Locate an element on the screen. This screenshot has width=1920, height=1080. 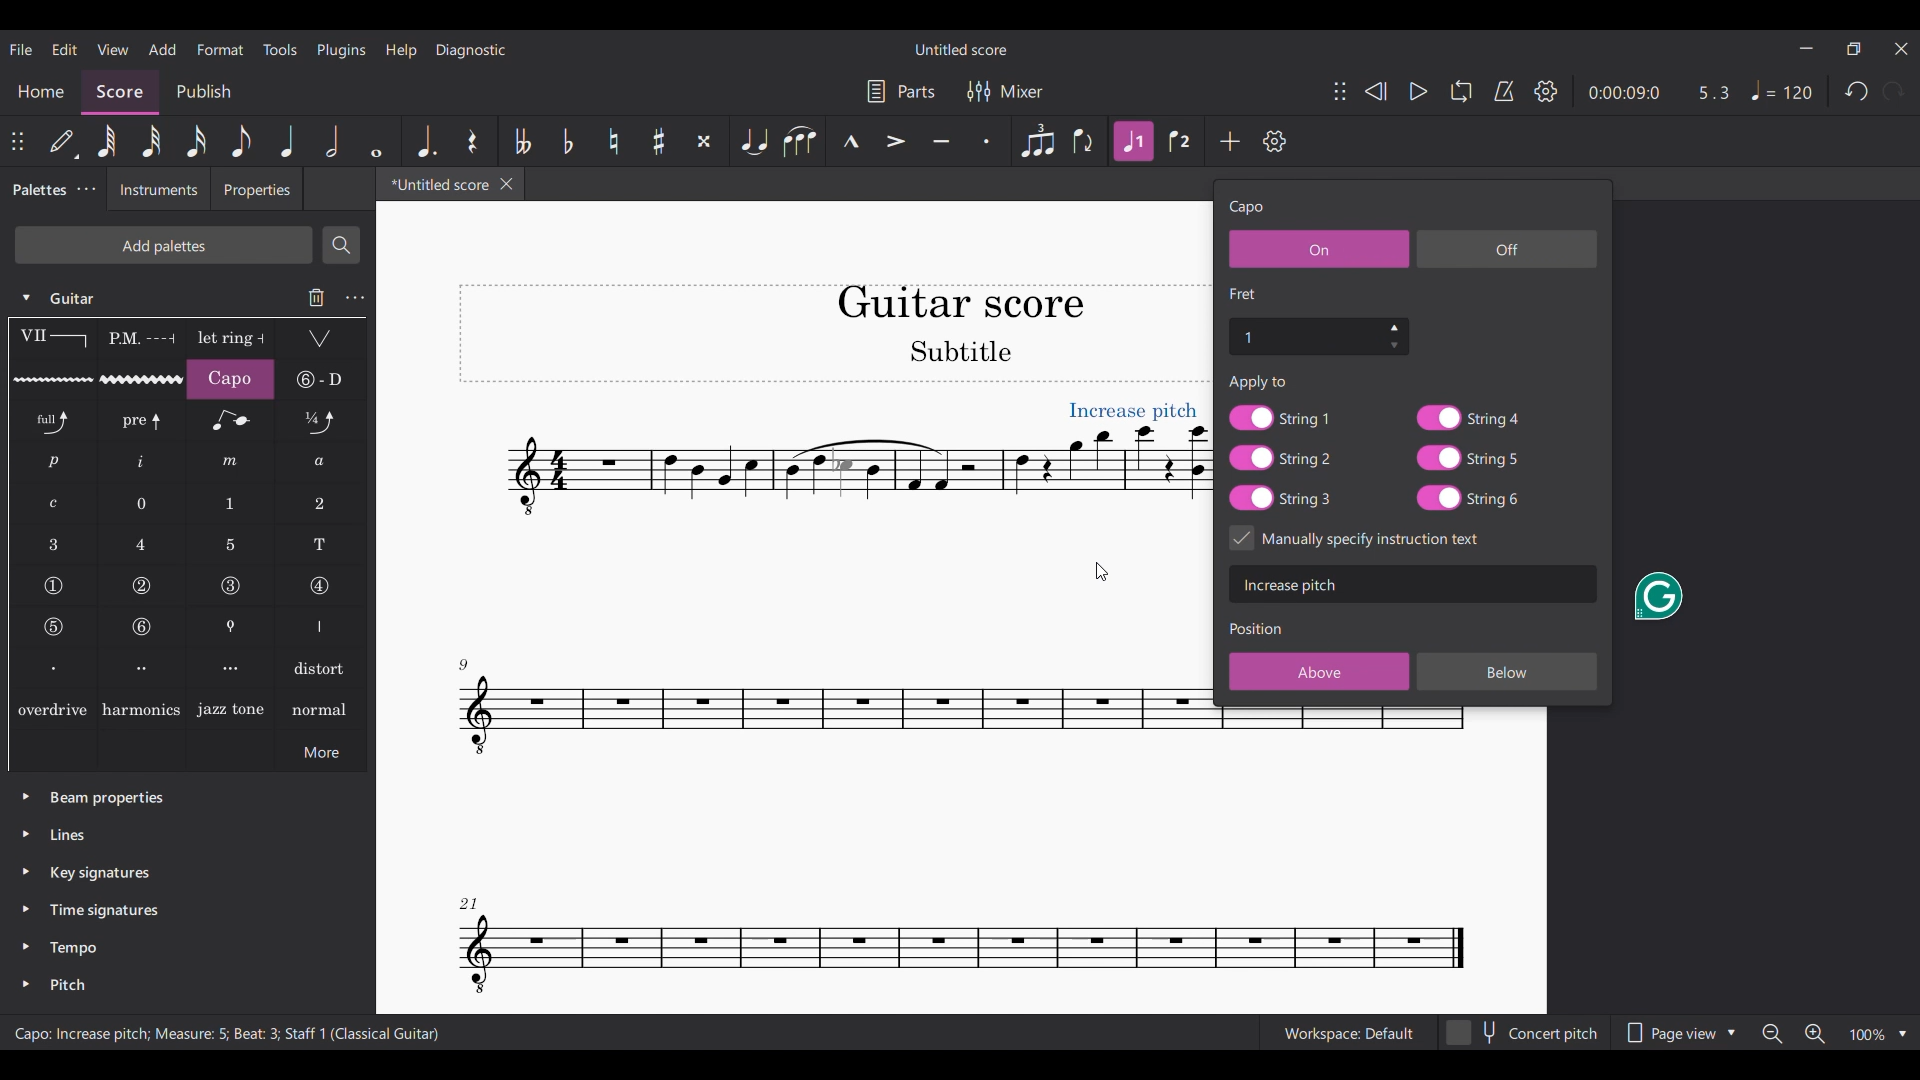
Guitar vibrato wide is located at coordinates (142, 379).